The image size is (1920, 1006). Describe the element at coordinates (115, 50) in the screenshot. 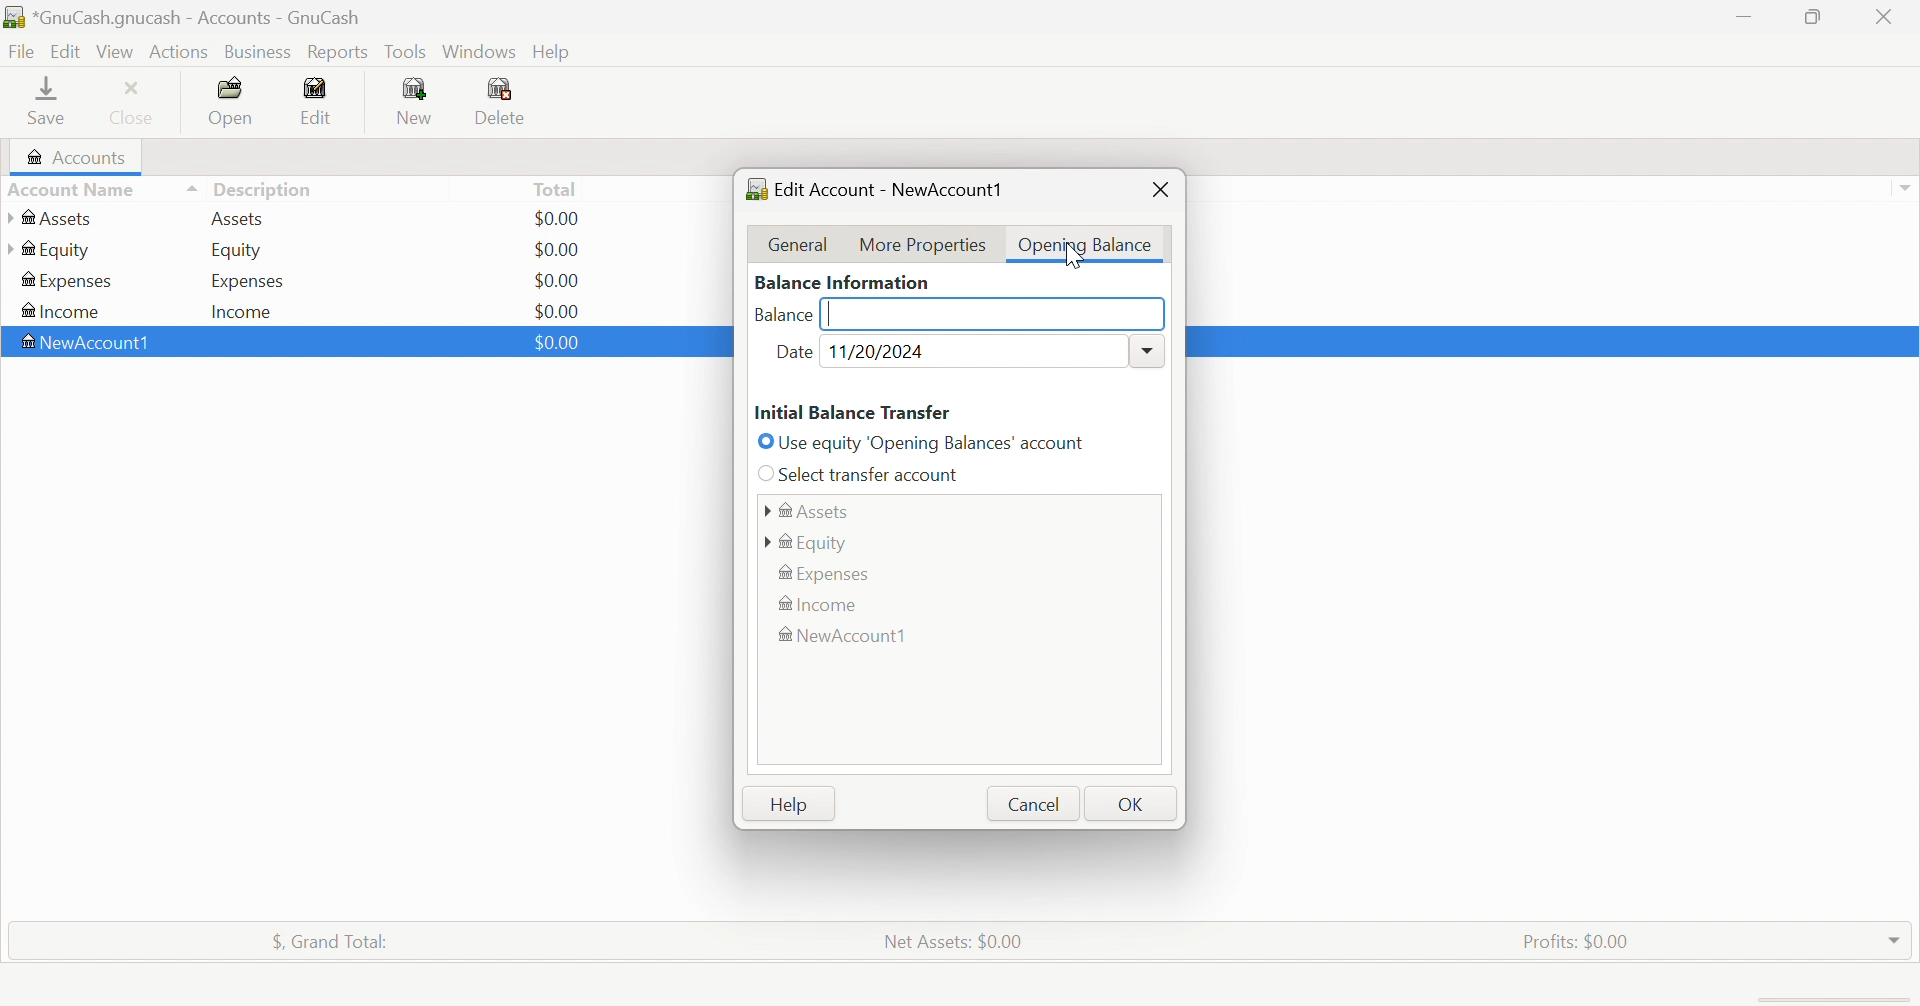

I see `View` at that location.